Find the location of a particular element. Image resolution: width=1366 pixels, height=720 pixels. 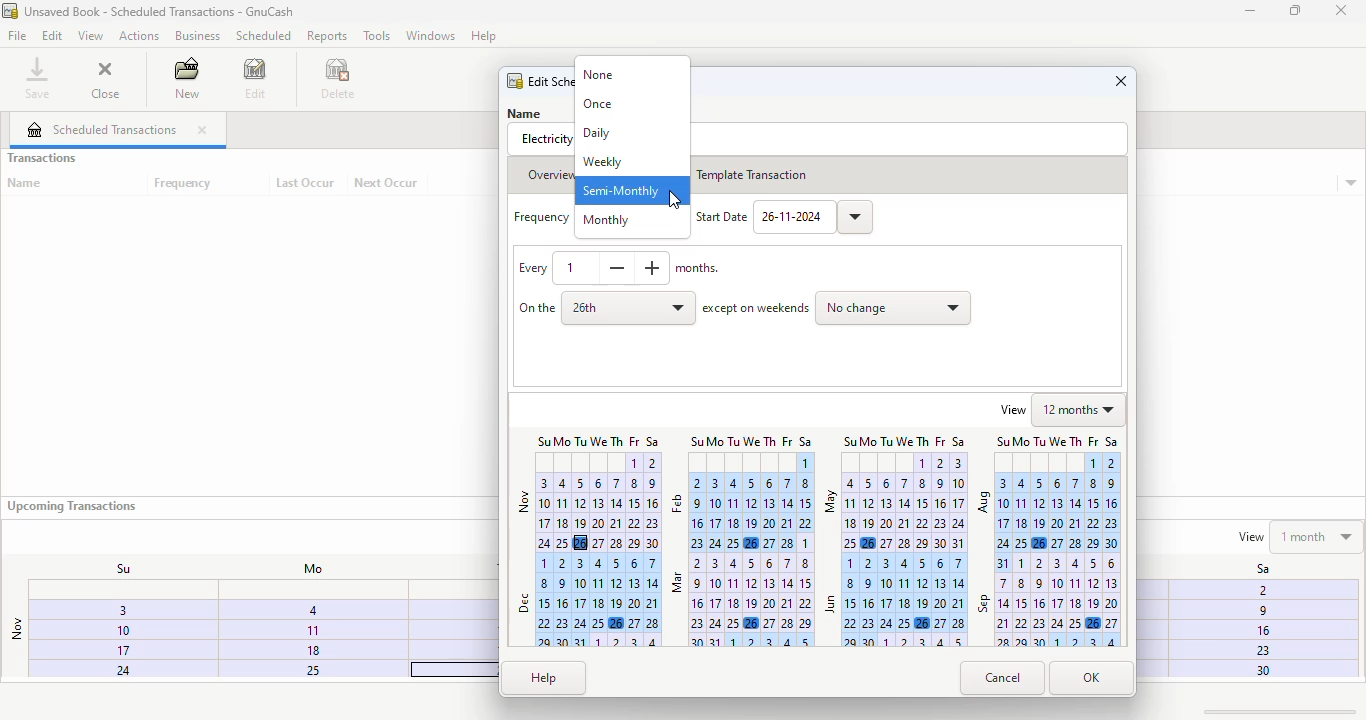

Start Date is located at coordinates (721, 217).